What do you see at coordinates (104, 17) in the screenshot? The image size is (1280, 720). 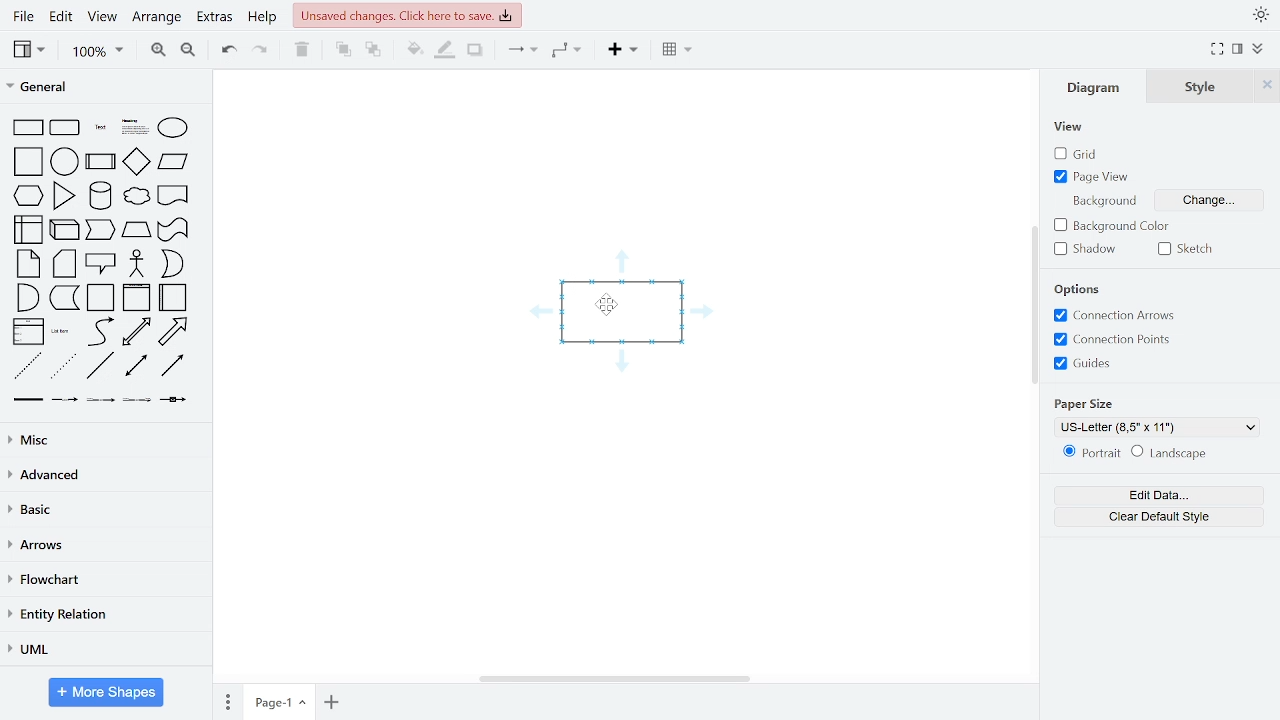 I see `view` at bounding box center [104, 17].